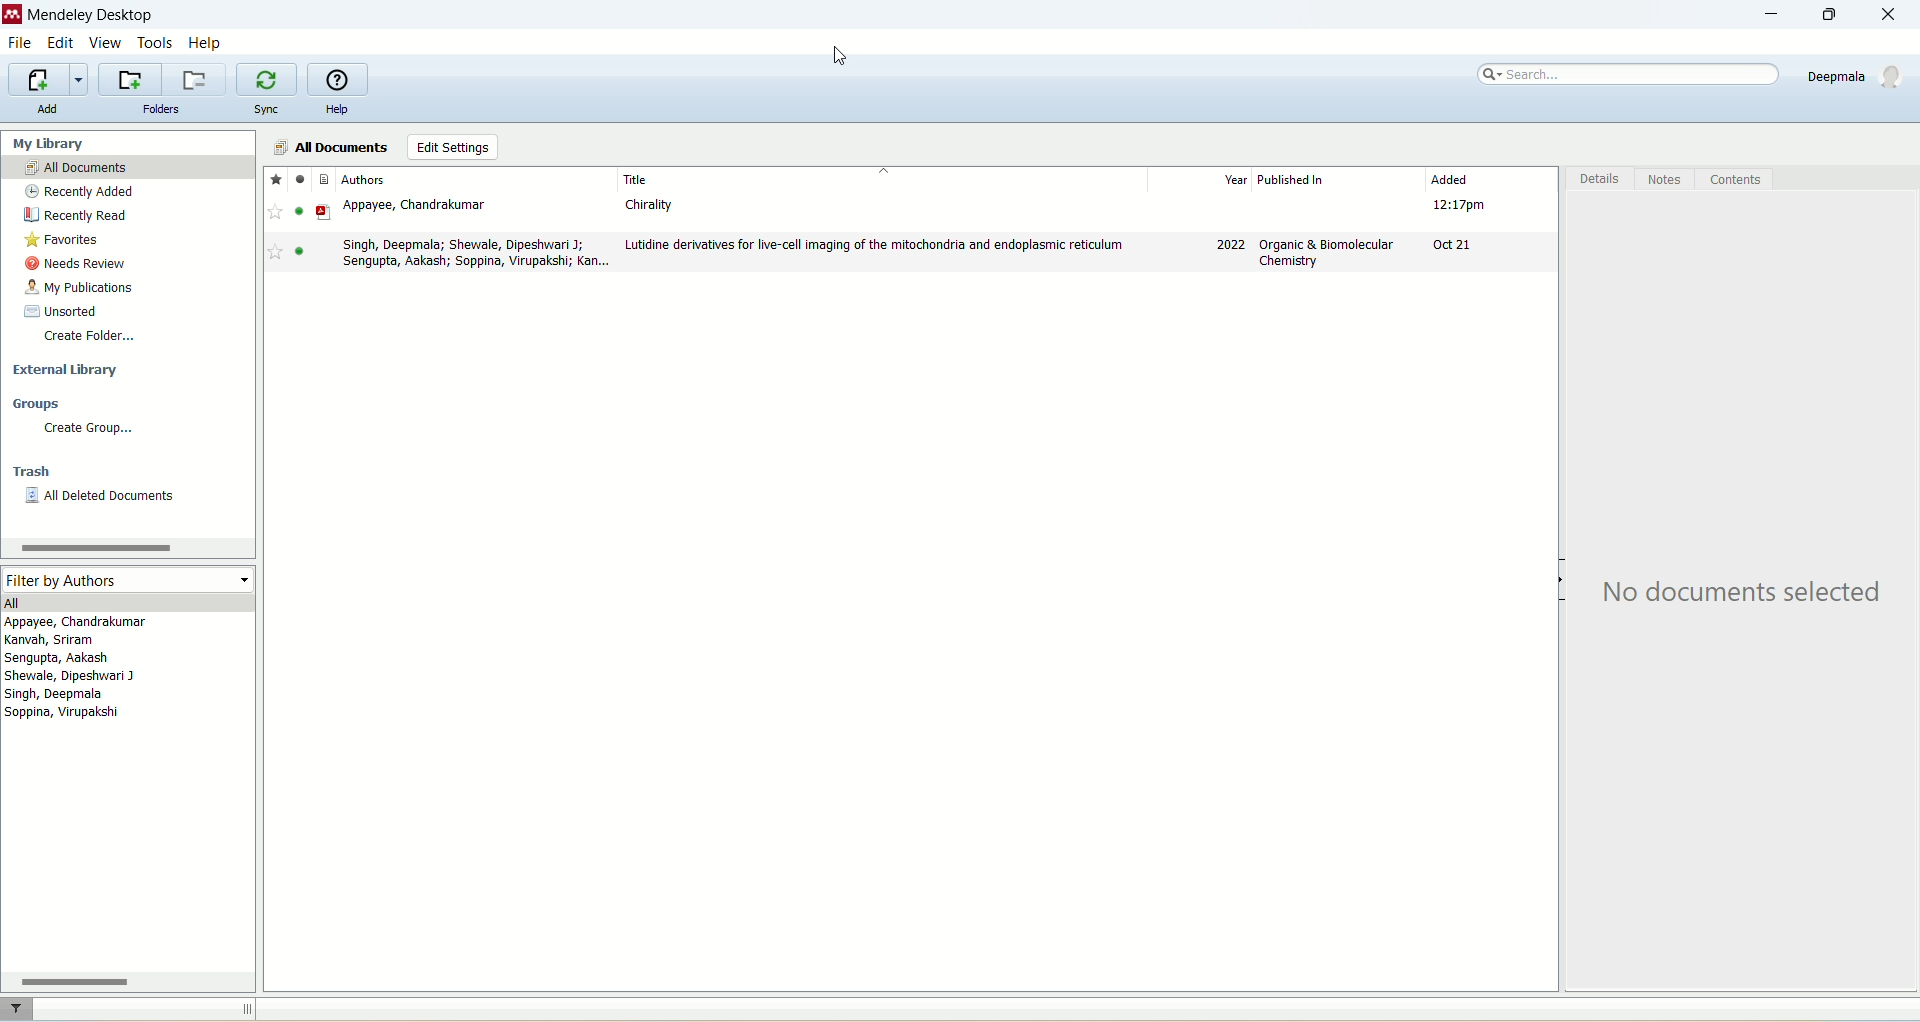 The height and width of the screenshot is (1022, 1920). I want to click on import, so click(49, 81).